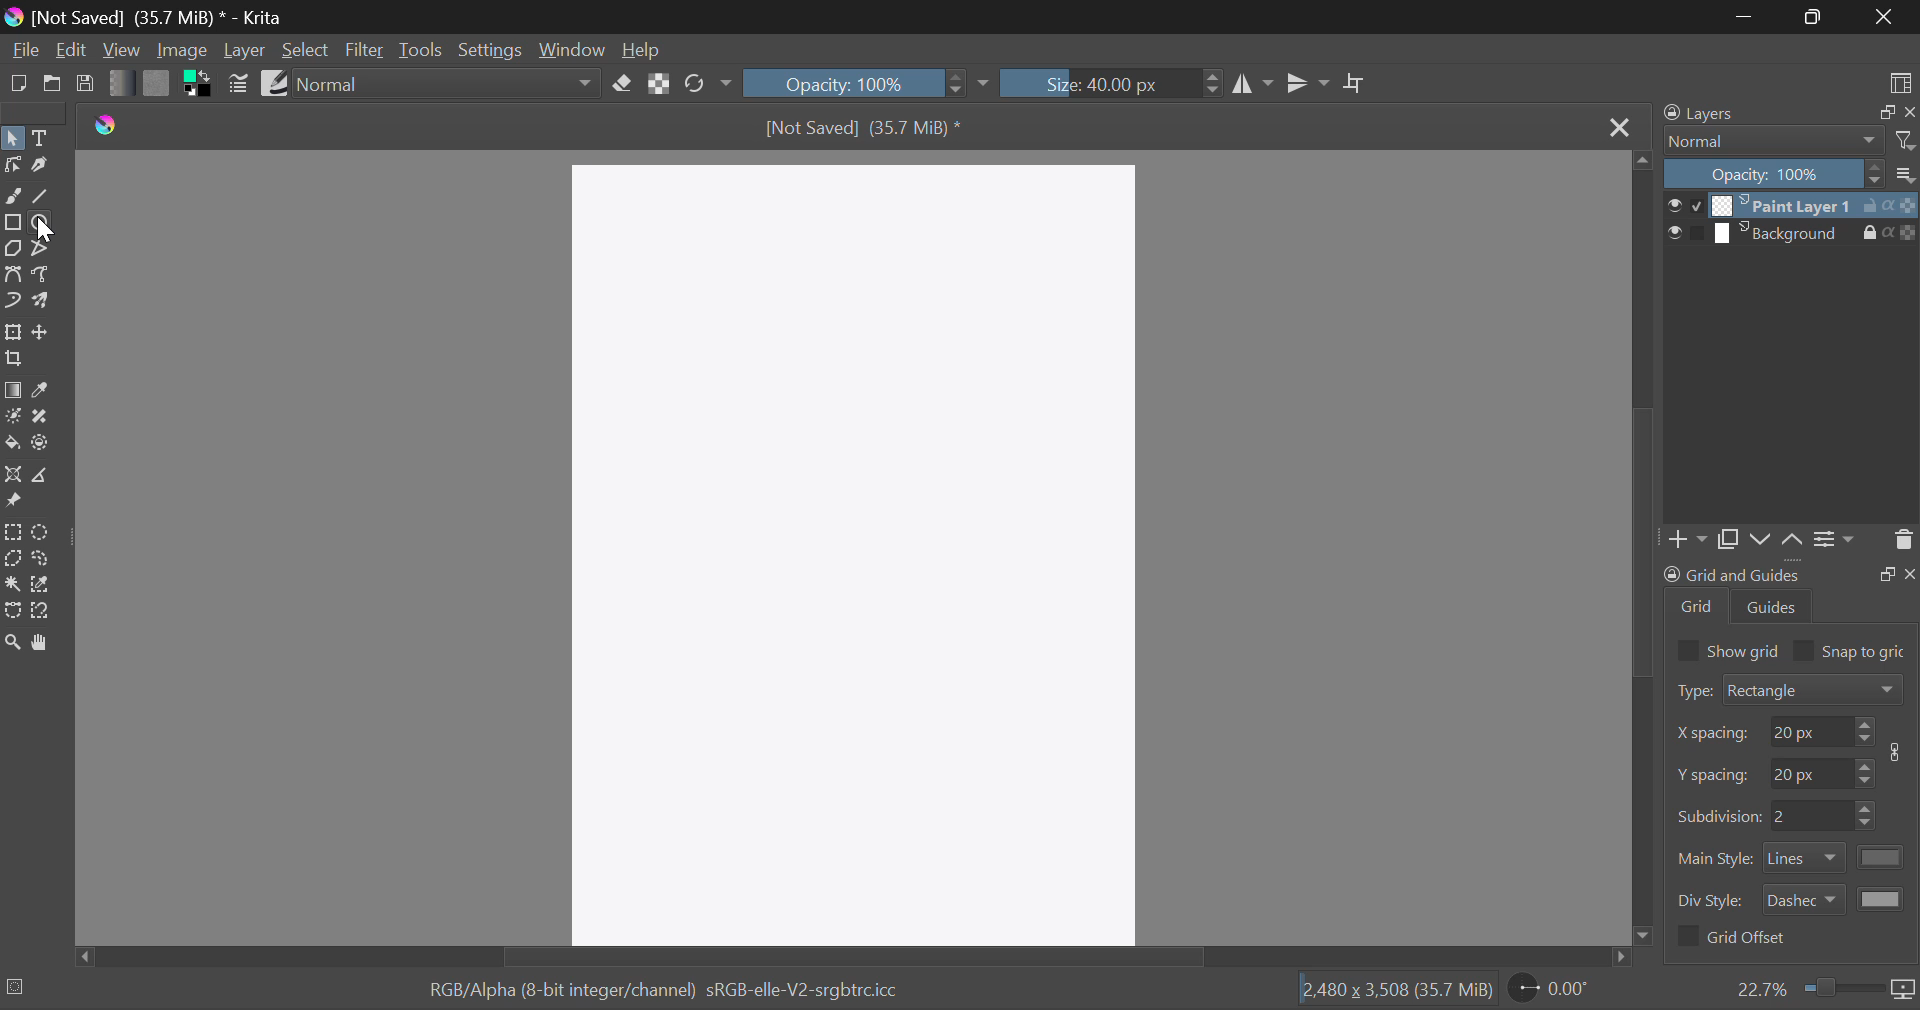  I want to click on Colors in Use, so click(200, 87).